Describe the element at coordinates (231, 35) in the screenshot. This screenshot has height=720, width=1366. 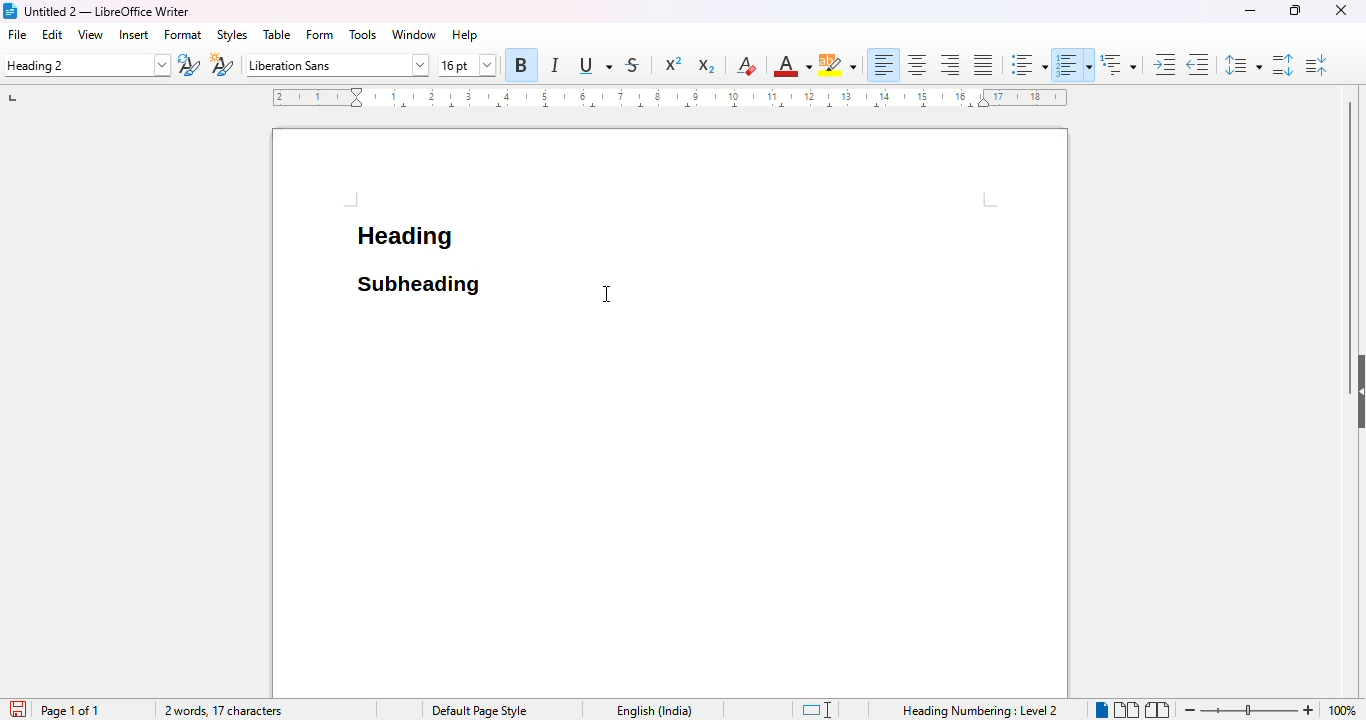
I see `styles` at that location.